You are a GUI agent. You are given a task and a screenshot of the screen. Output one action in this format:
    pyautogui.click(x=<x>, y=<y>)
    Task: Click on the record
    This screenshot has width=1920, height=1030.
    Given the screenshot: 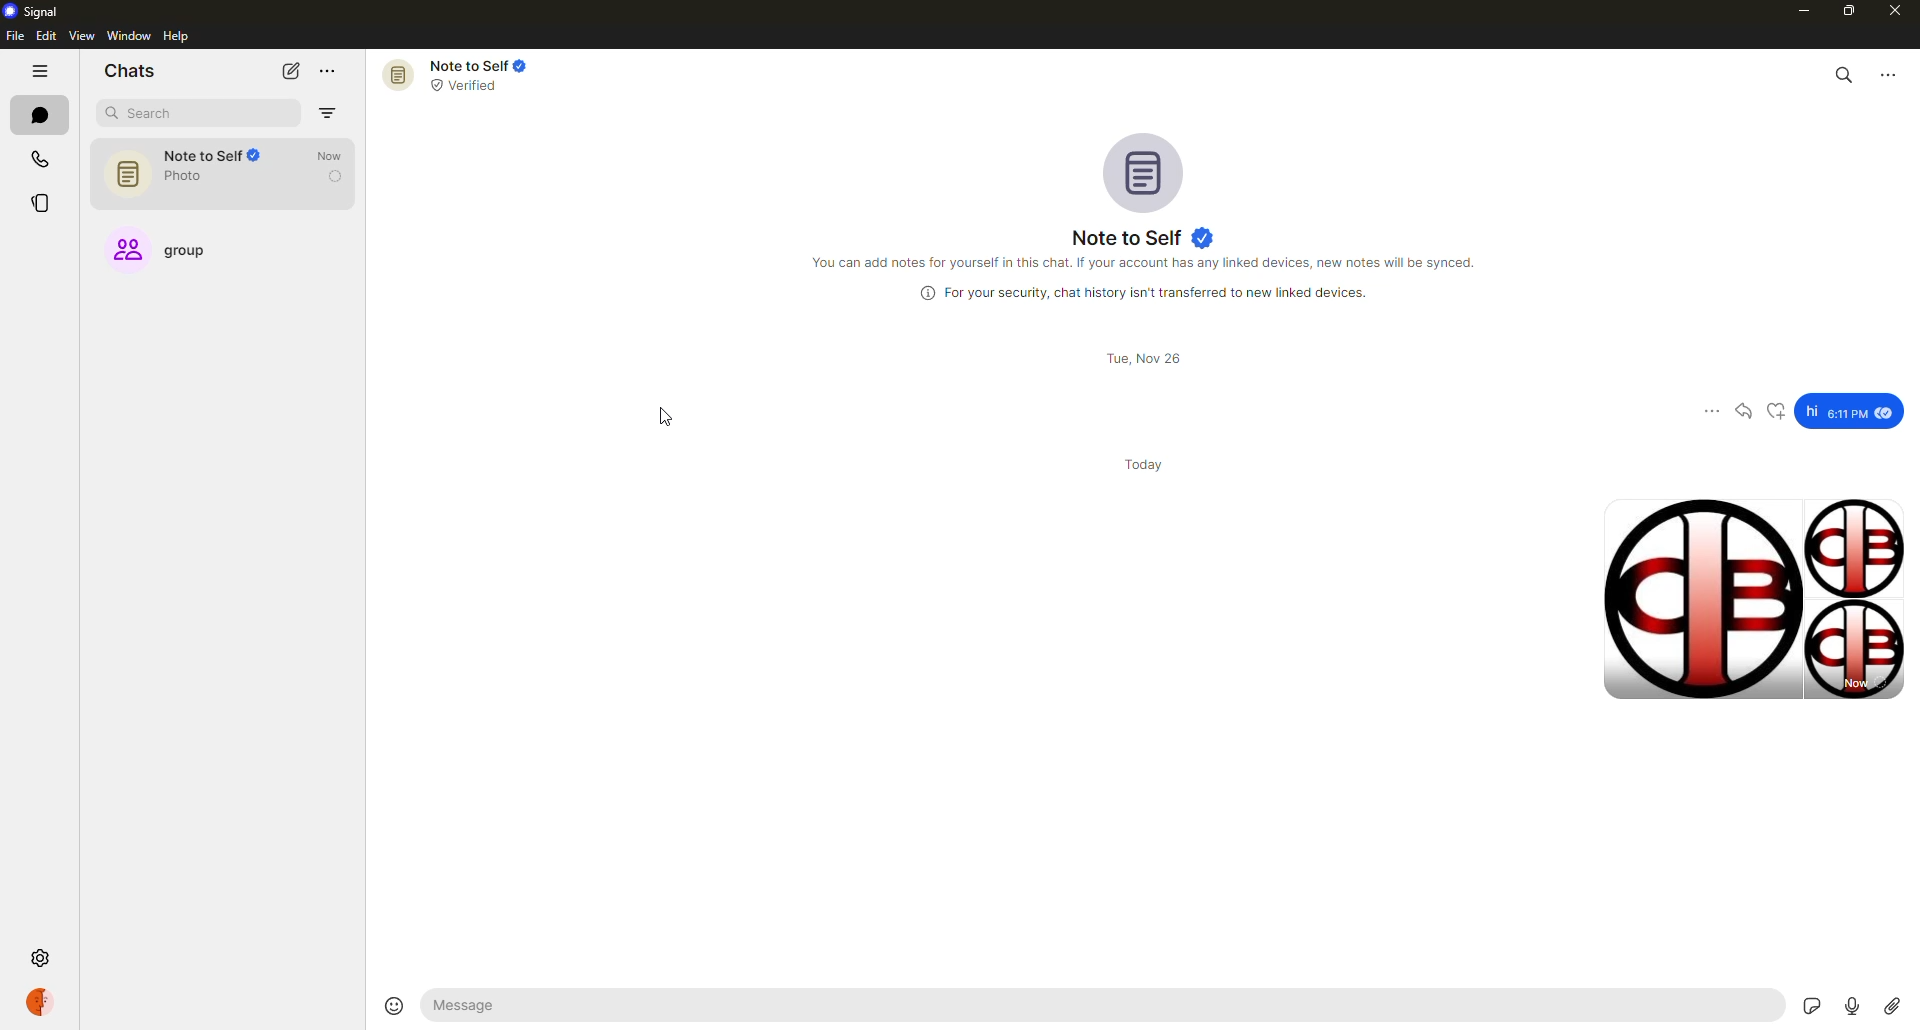 What is the action you would take?
    pyautogui.click(x=1854, y=1008)
    